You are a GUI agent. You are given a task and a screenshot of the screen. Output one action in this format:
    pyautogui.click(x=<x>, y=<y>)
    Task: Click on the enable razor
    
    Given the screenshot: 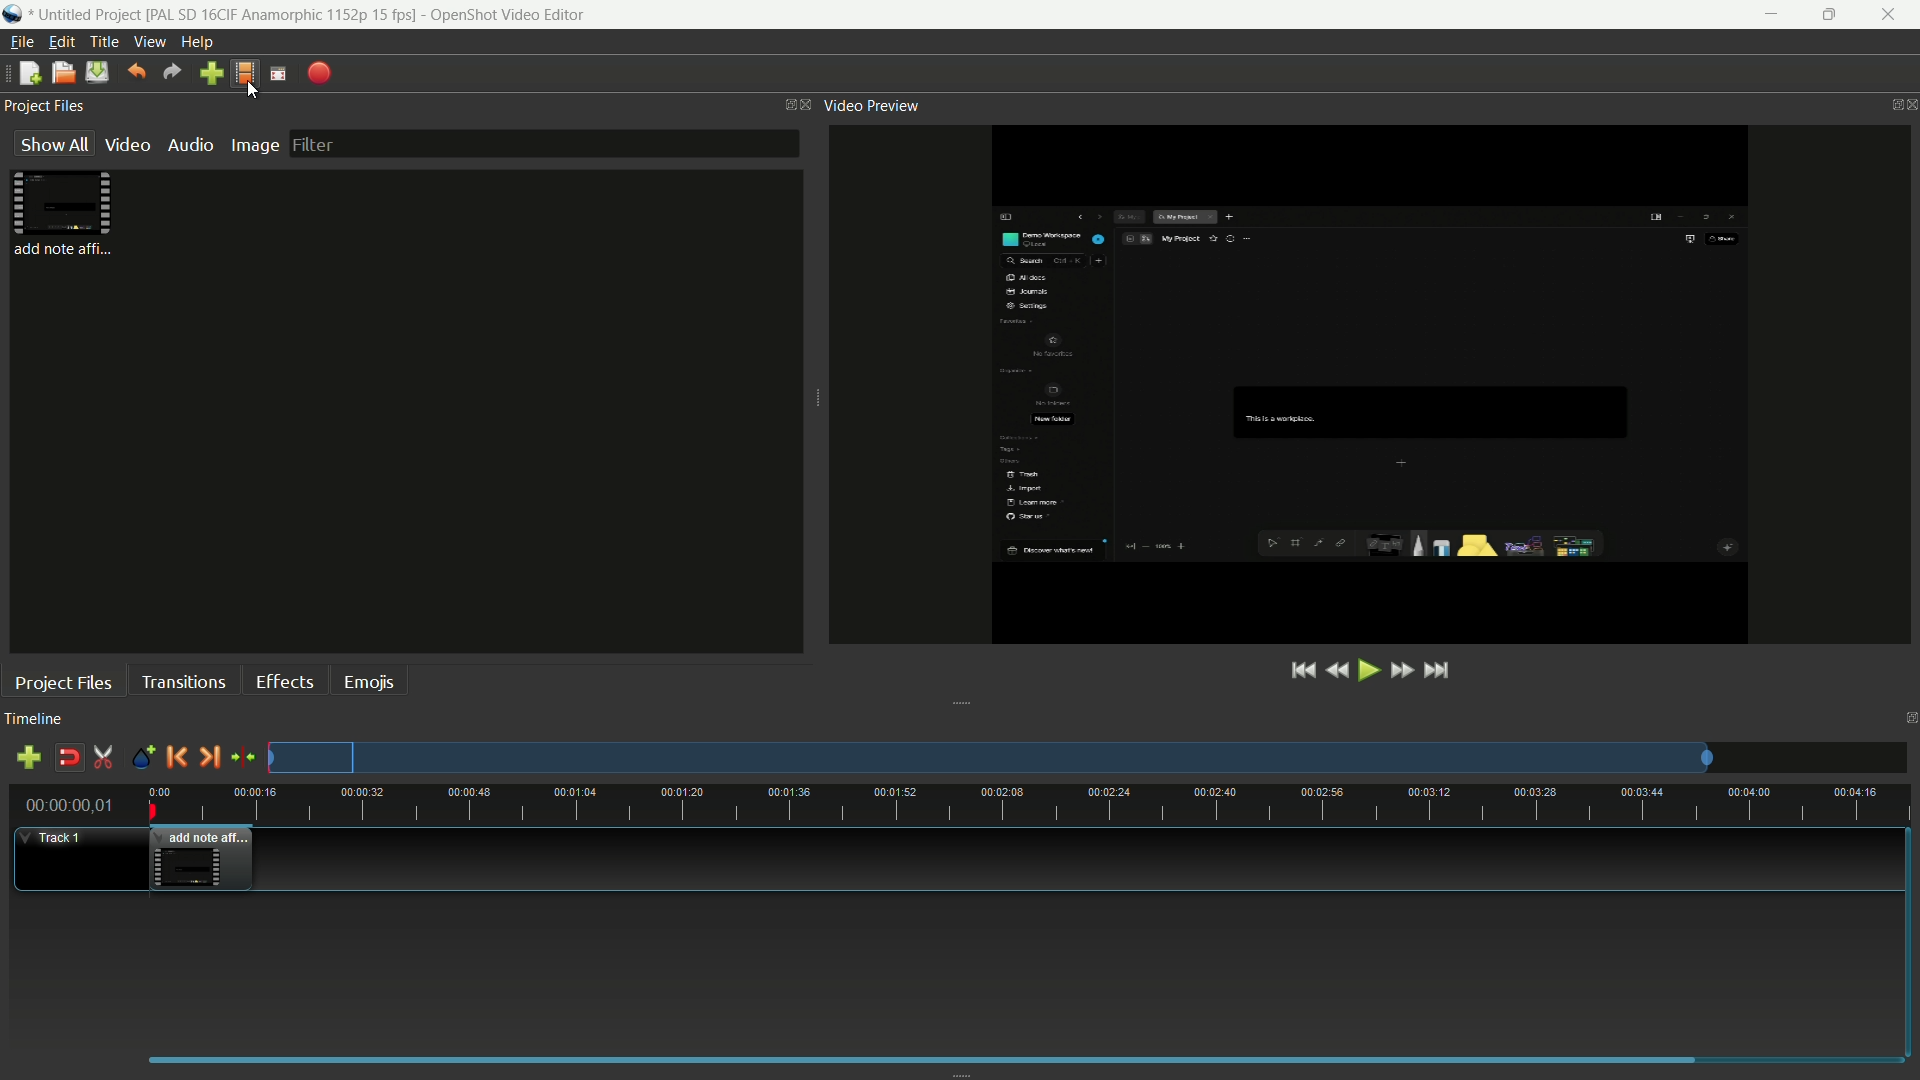 What is the action you would take?
    pyautogui.click(x=104, y=758)
    